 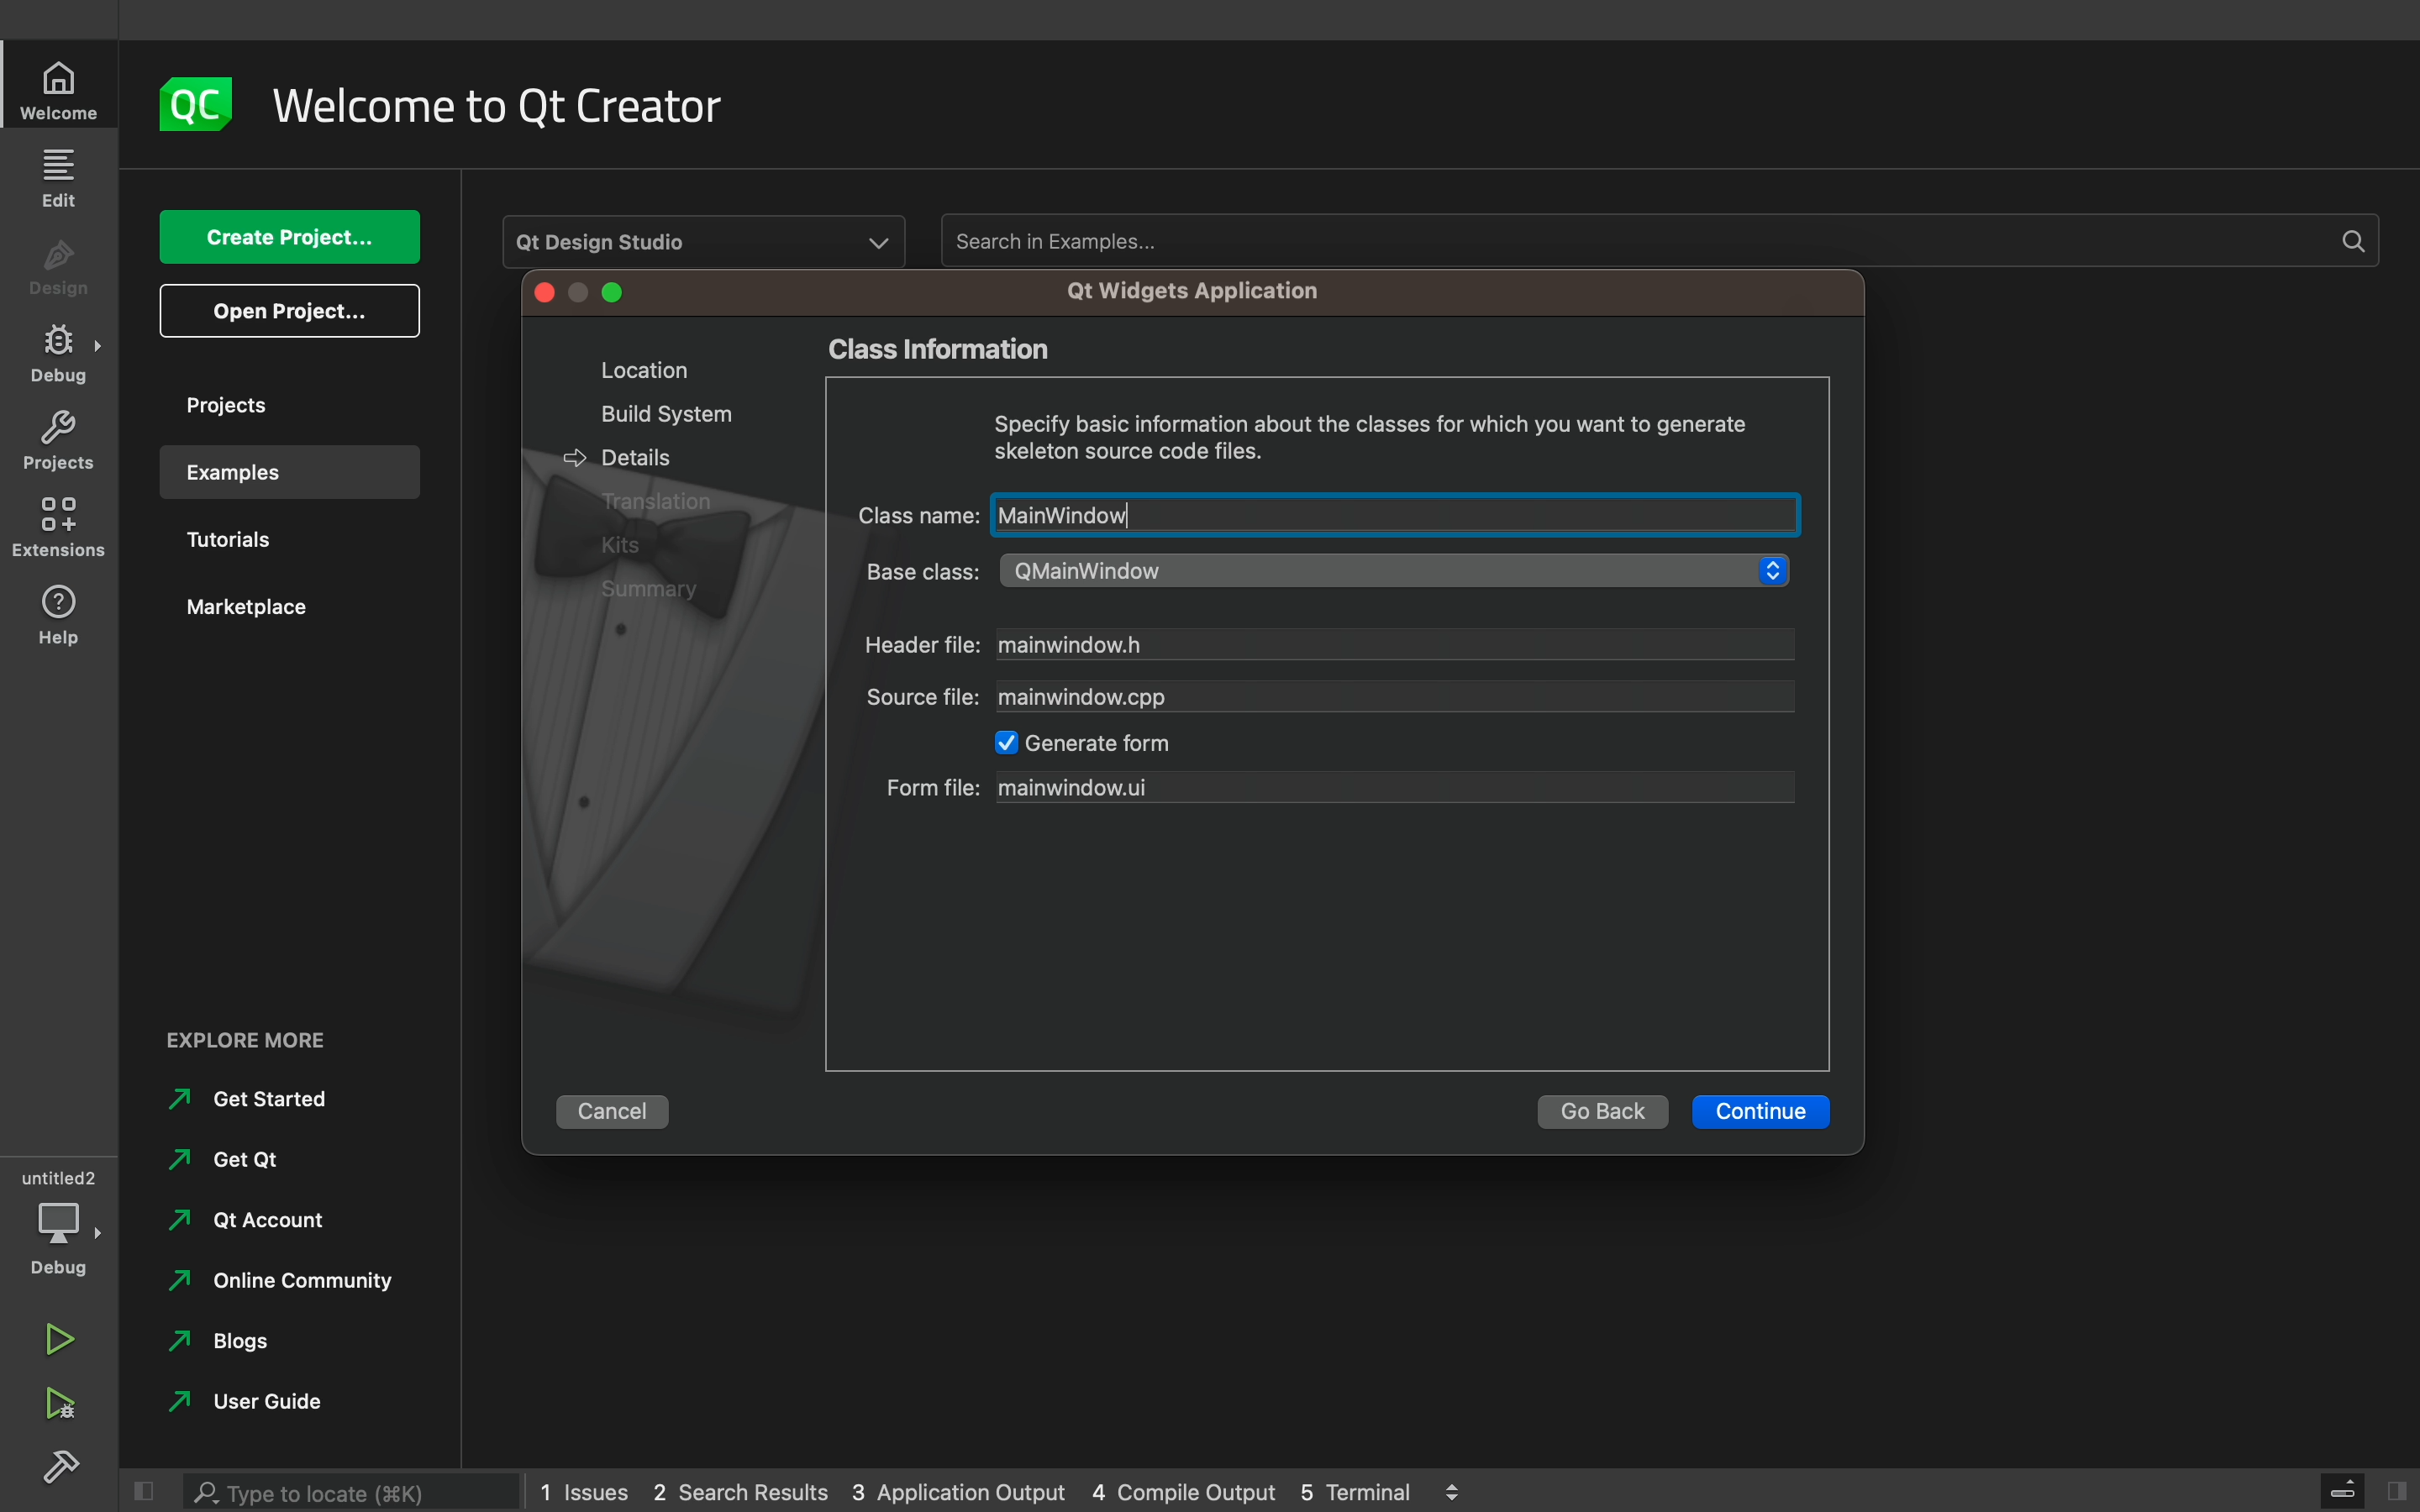 I want to click on check mark, so click(x=999, y=744).